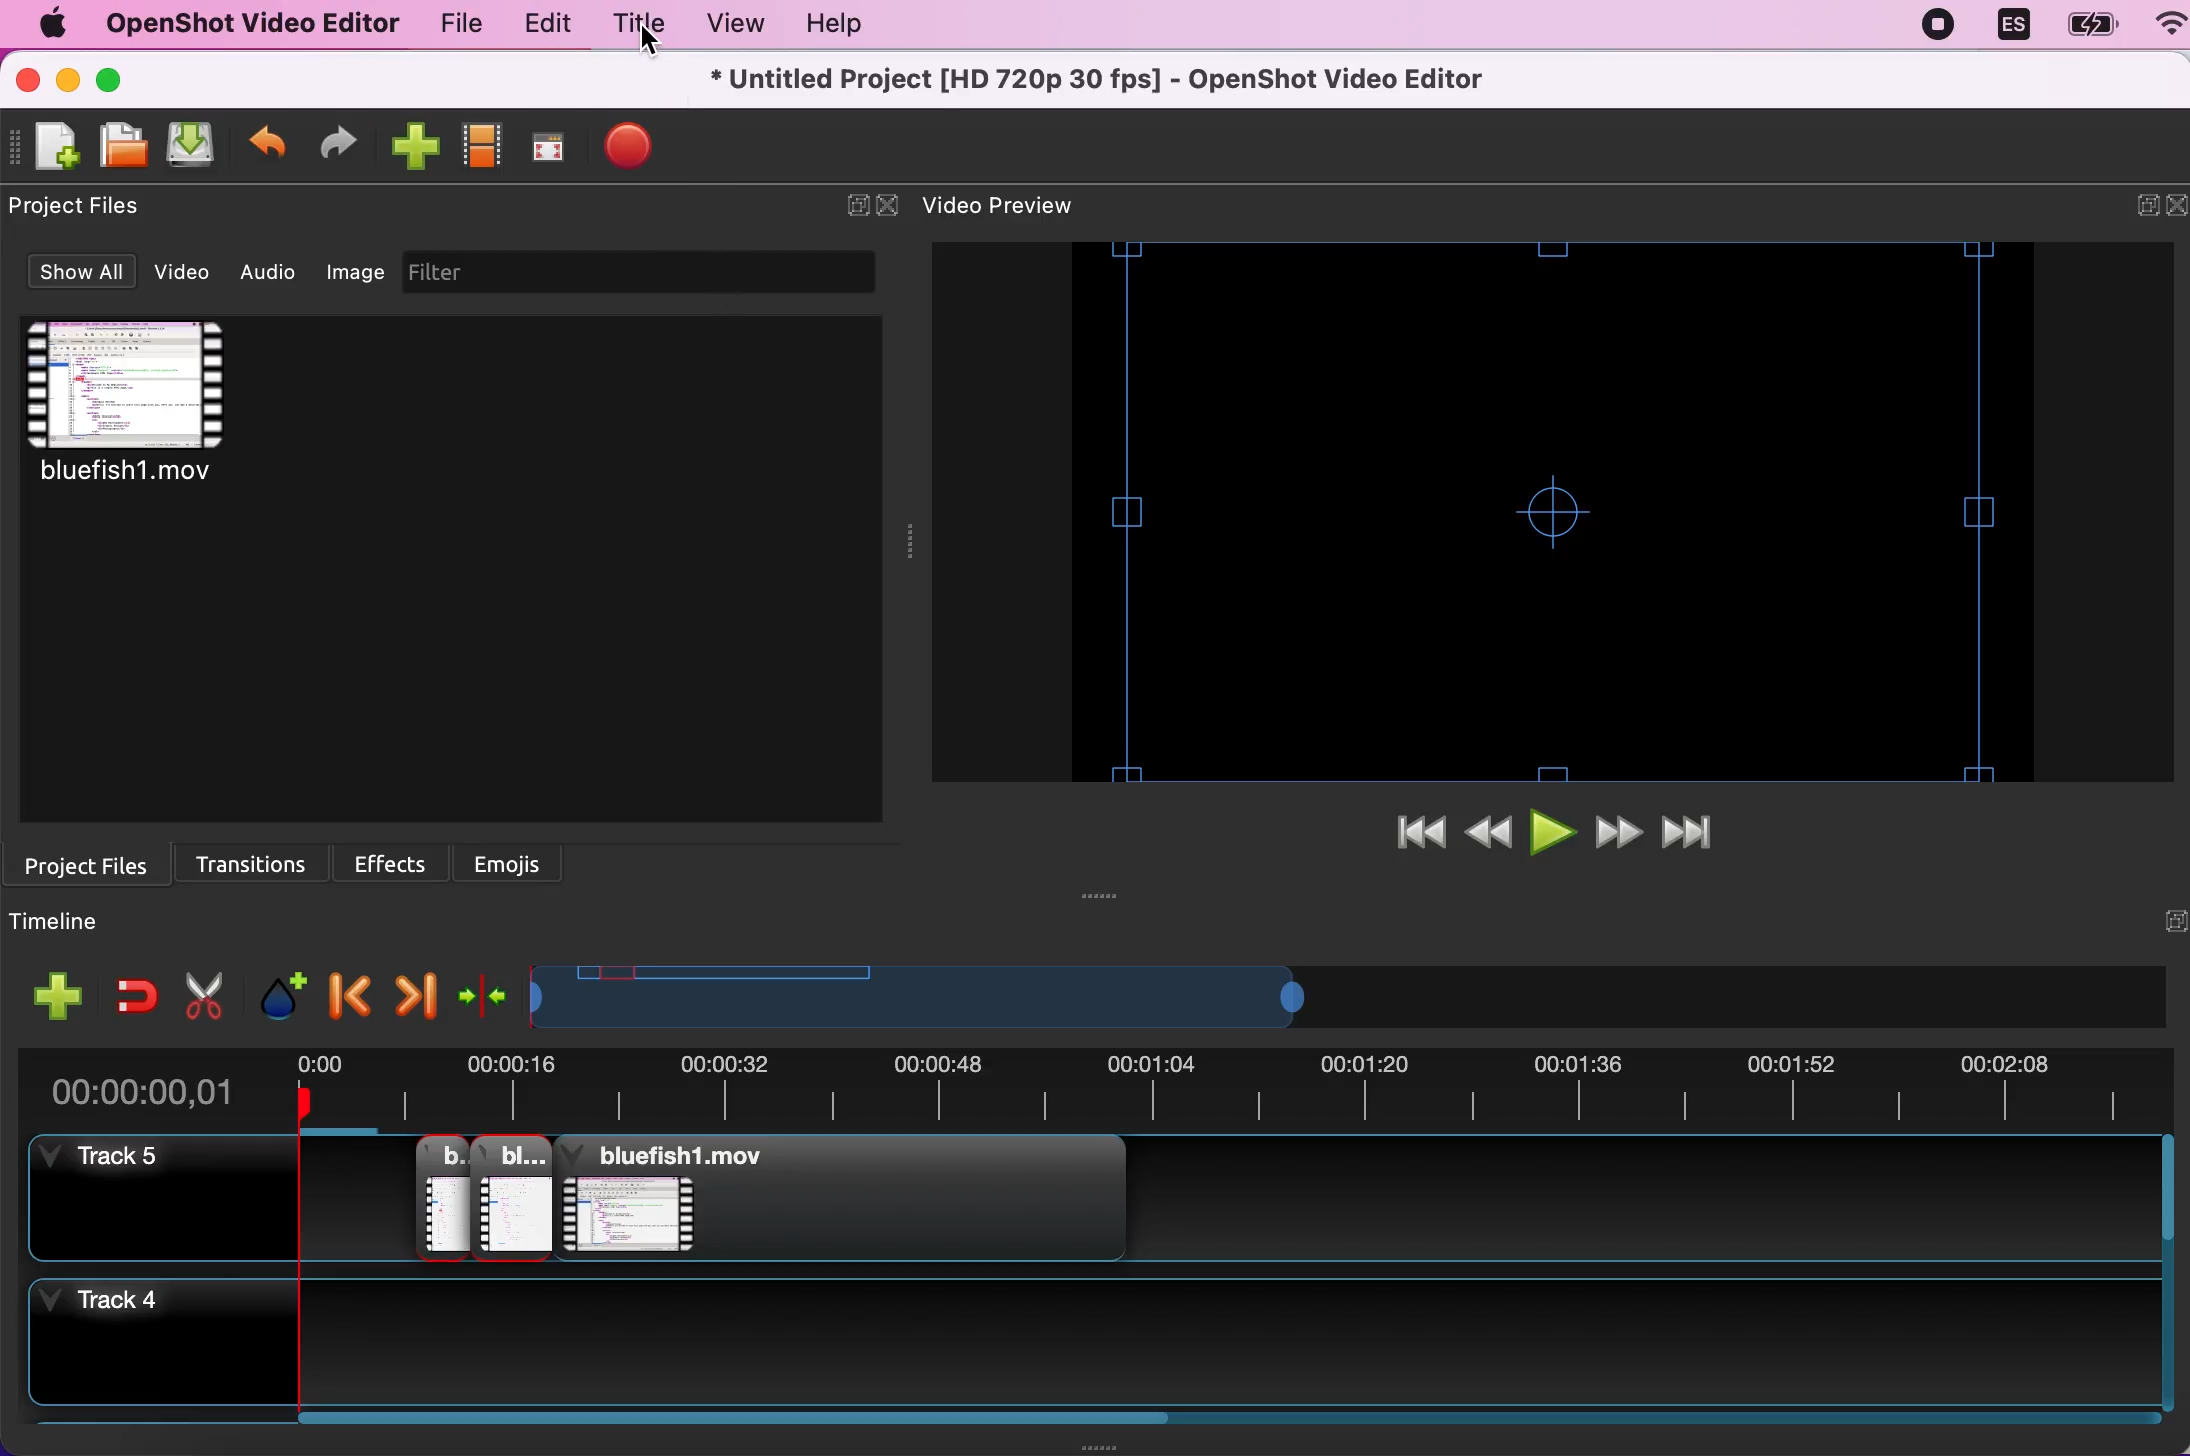  What do you see at coordinates (1020, 207) in the screenshot?
I see `video preview` at bounding box center [1020, 207].